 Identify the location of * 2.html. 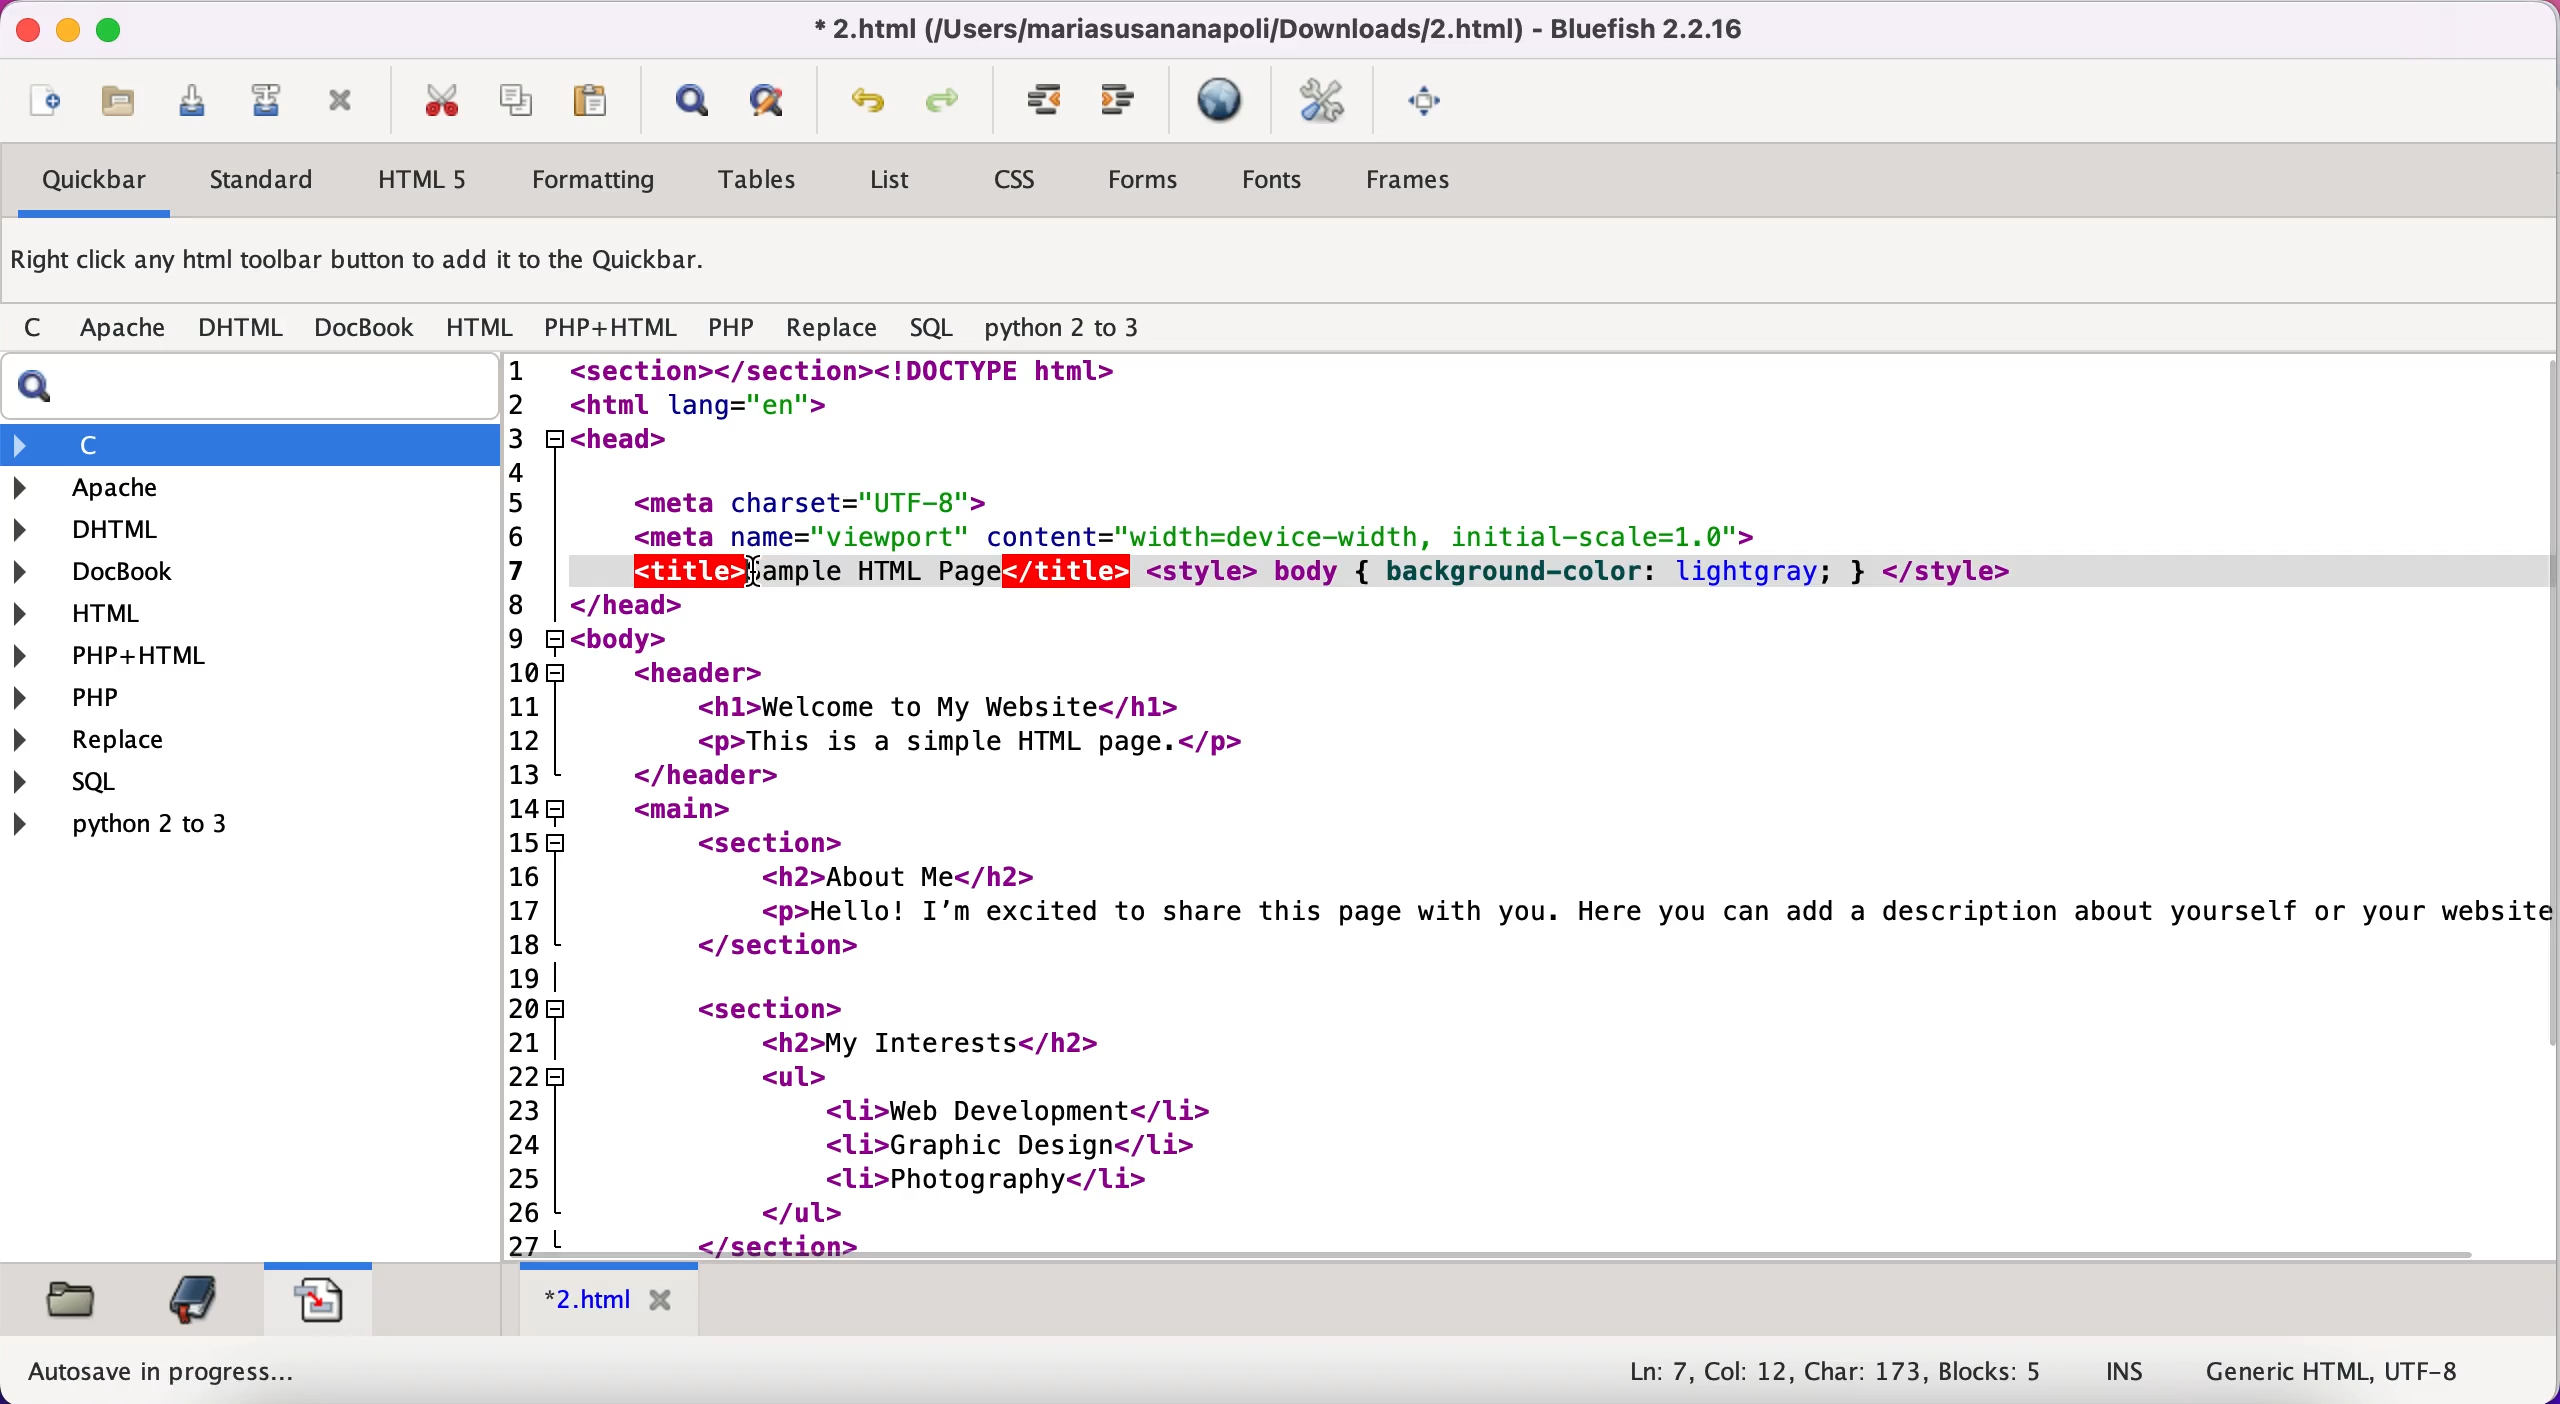
(614, 1300).